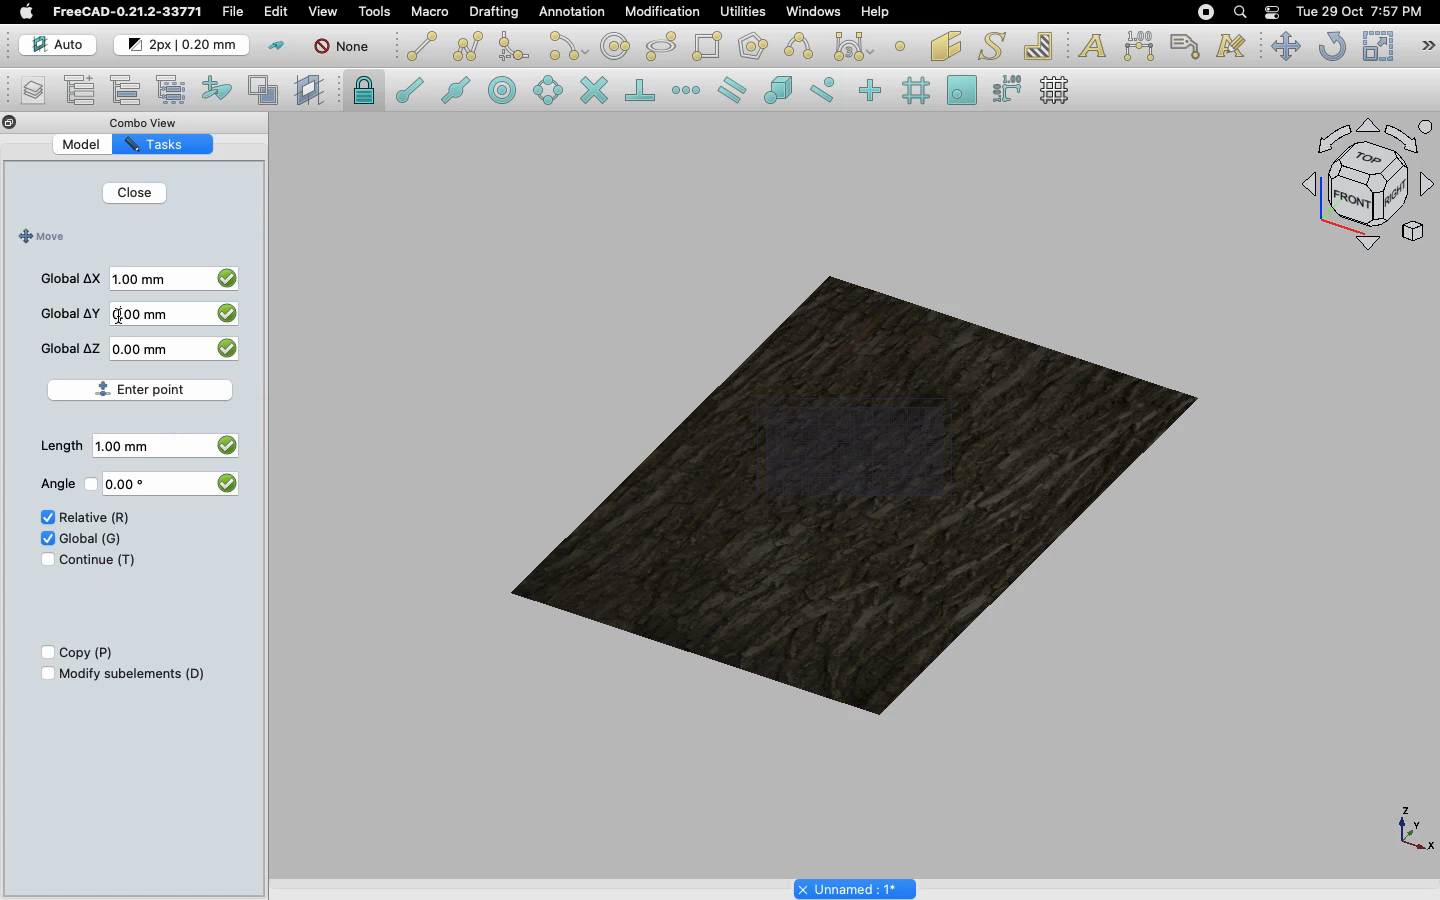 This screenshot has height=900, width=1440. I want to click on Move to group, so click(129, 90).